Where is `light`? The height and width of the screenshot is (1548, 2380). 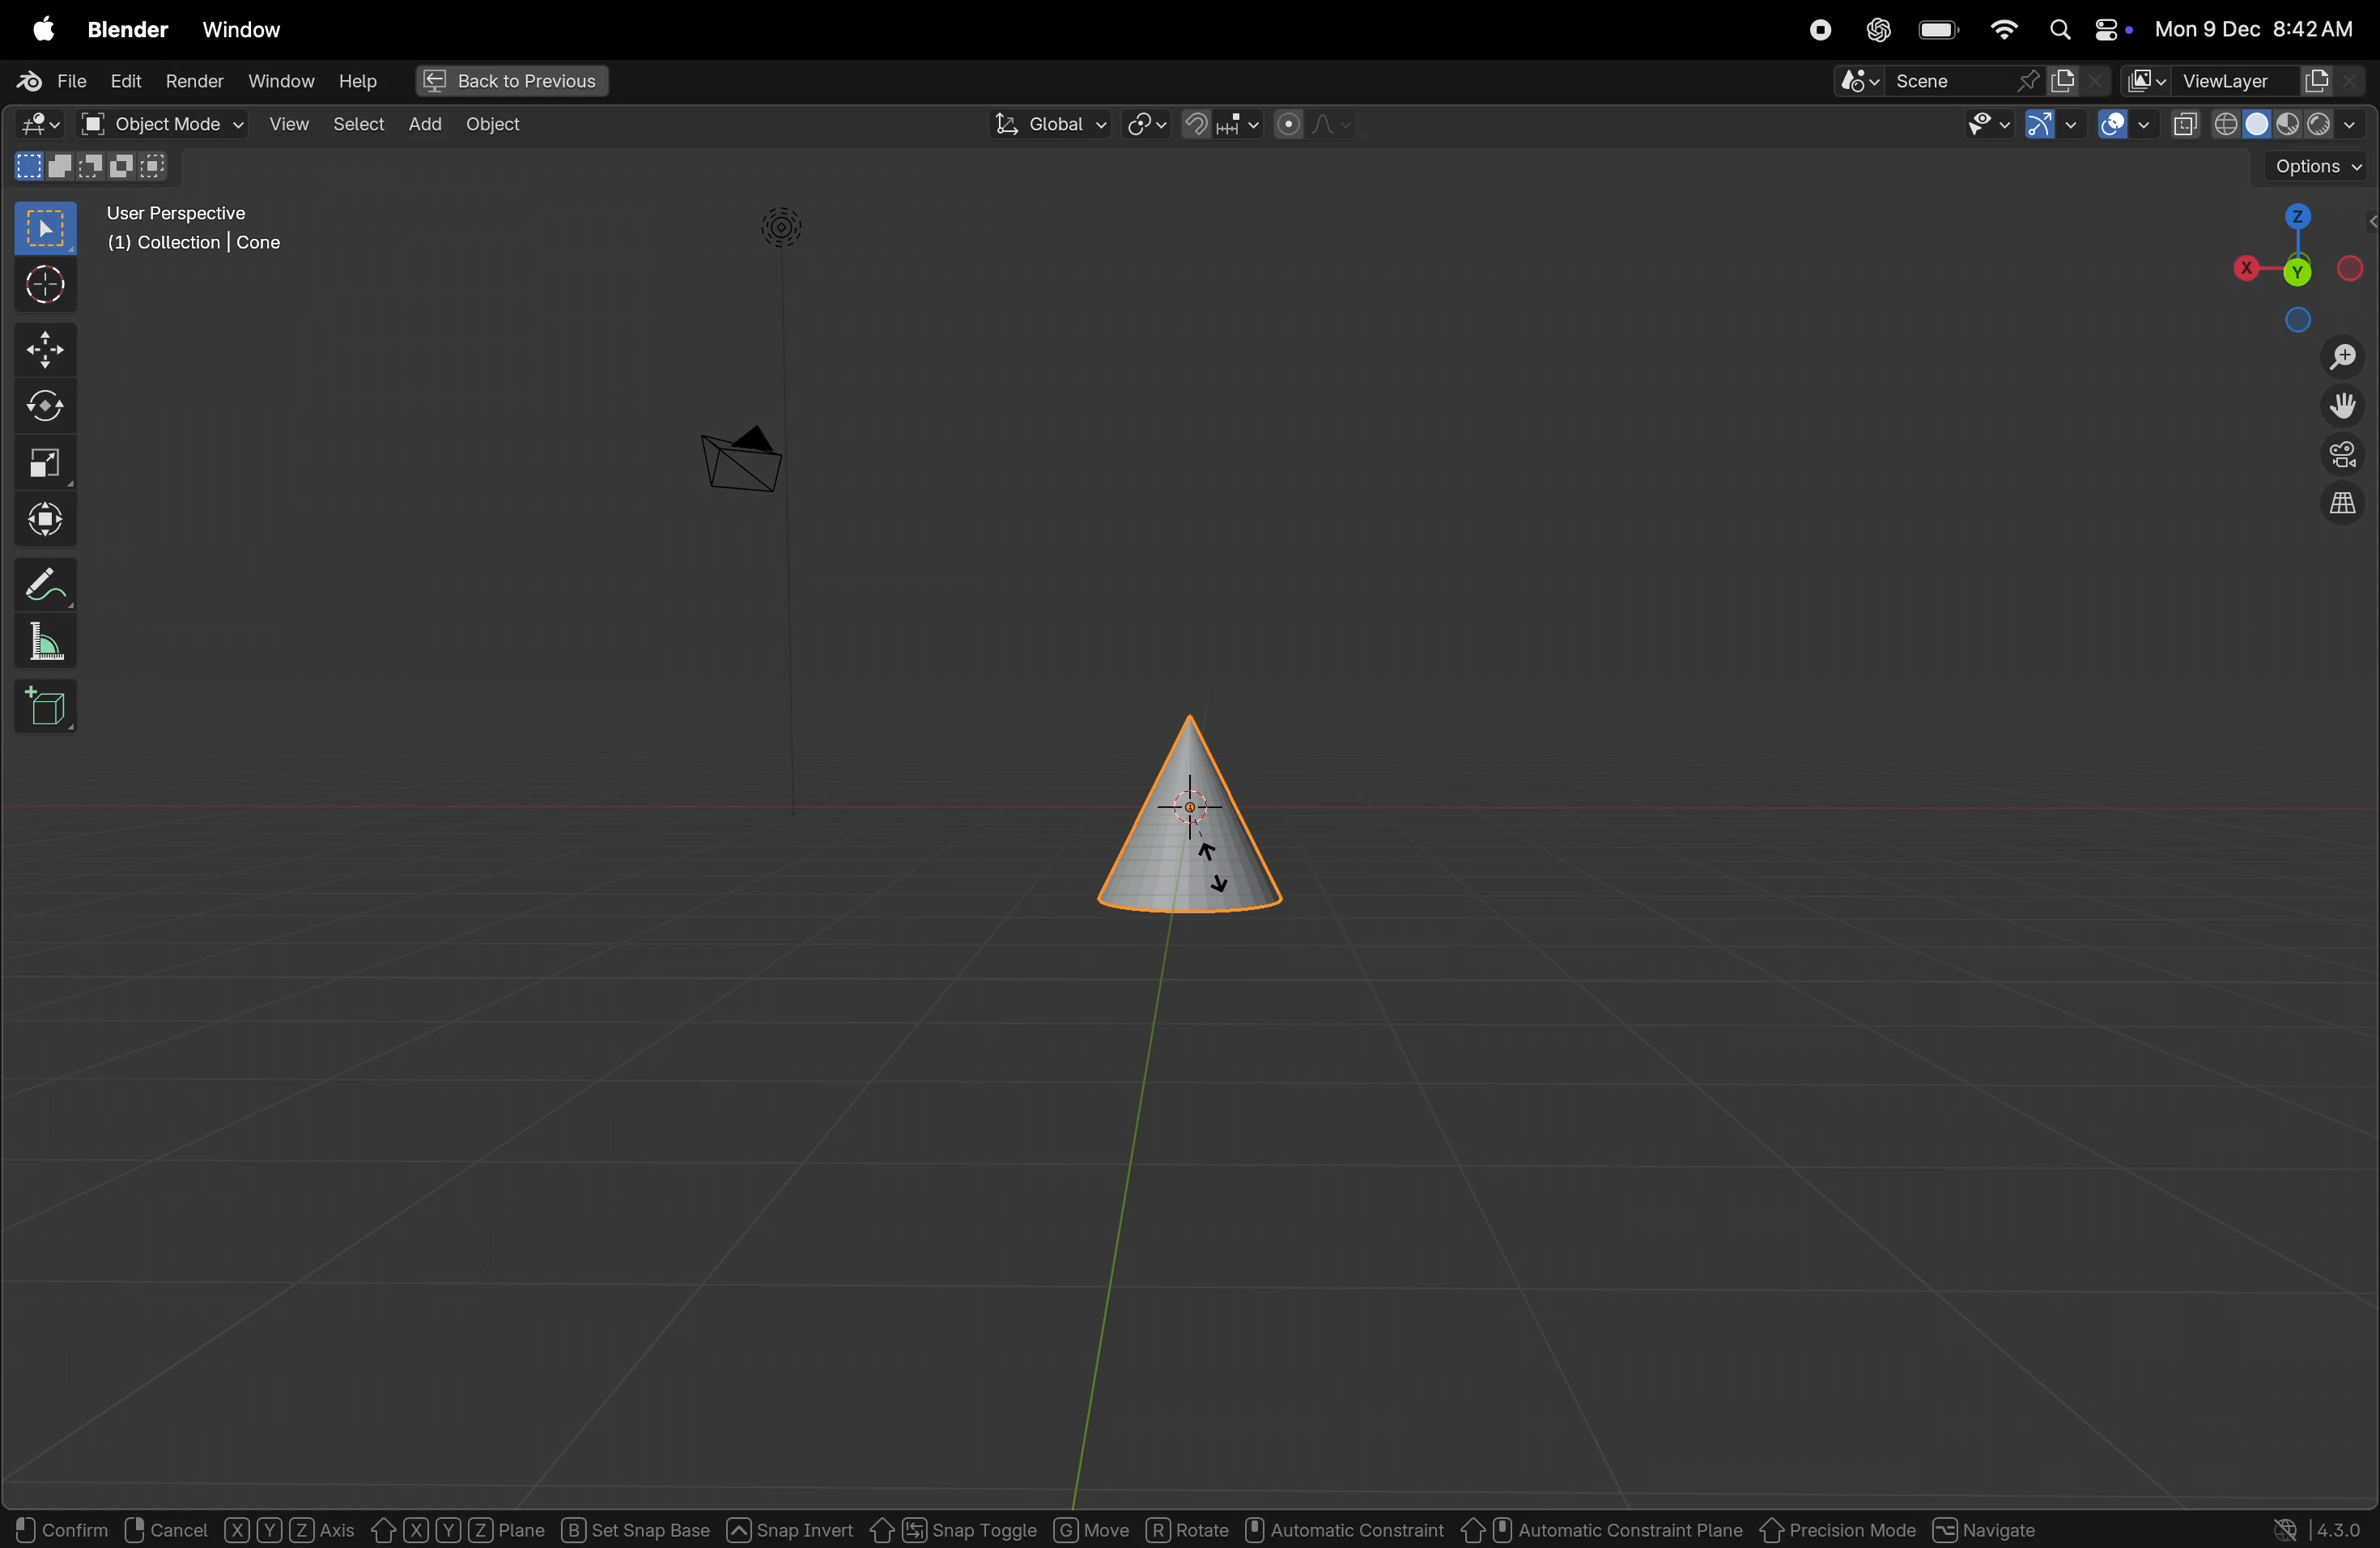
light is located at coordinates (786, 228).